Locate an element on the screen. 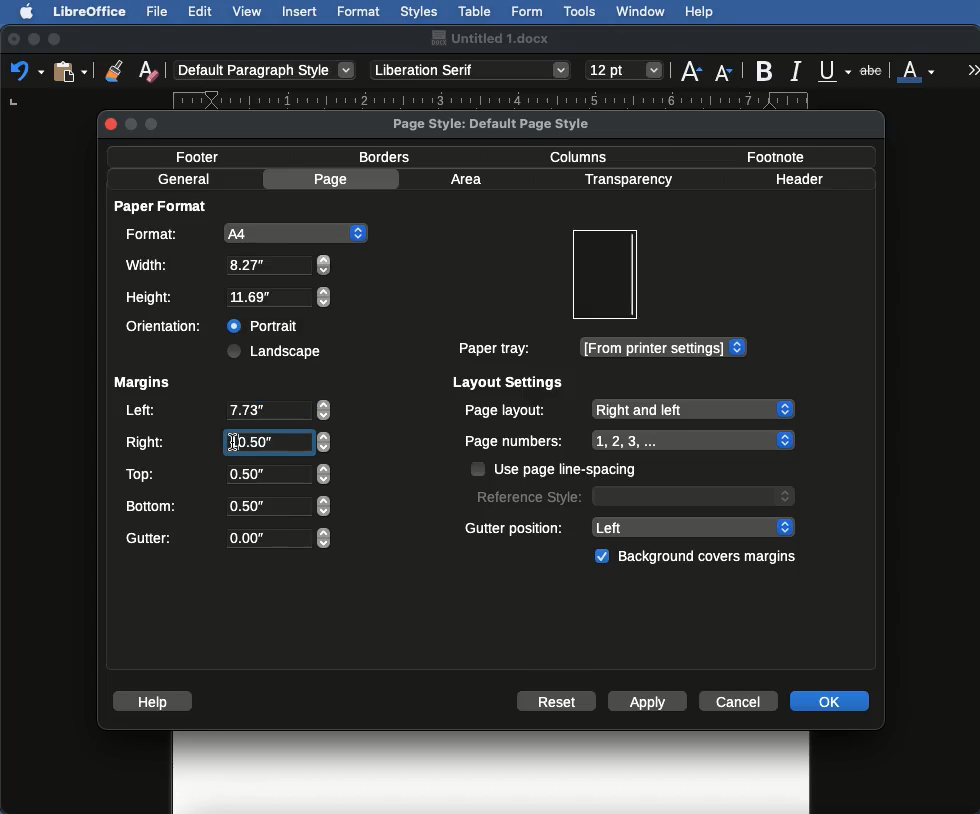  Reference style is located at coordinates (633, 495).